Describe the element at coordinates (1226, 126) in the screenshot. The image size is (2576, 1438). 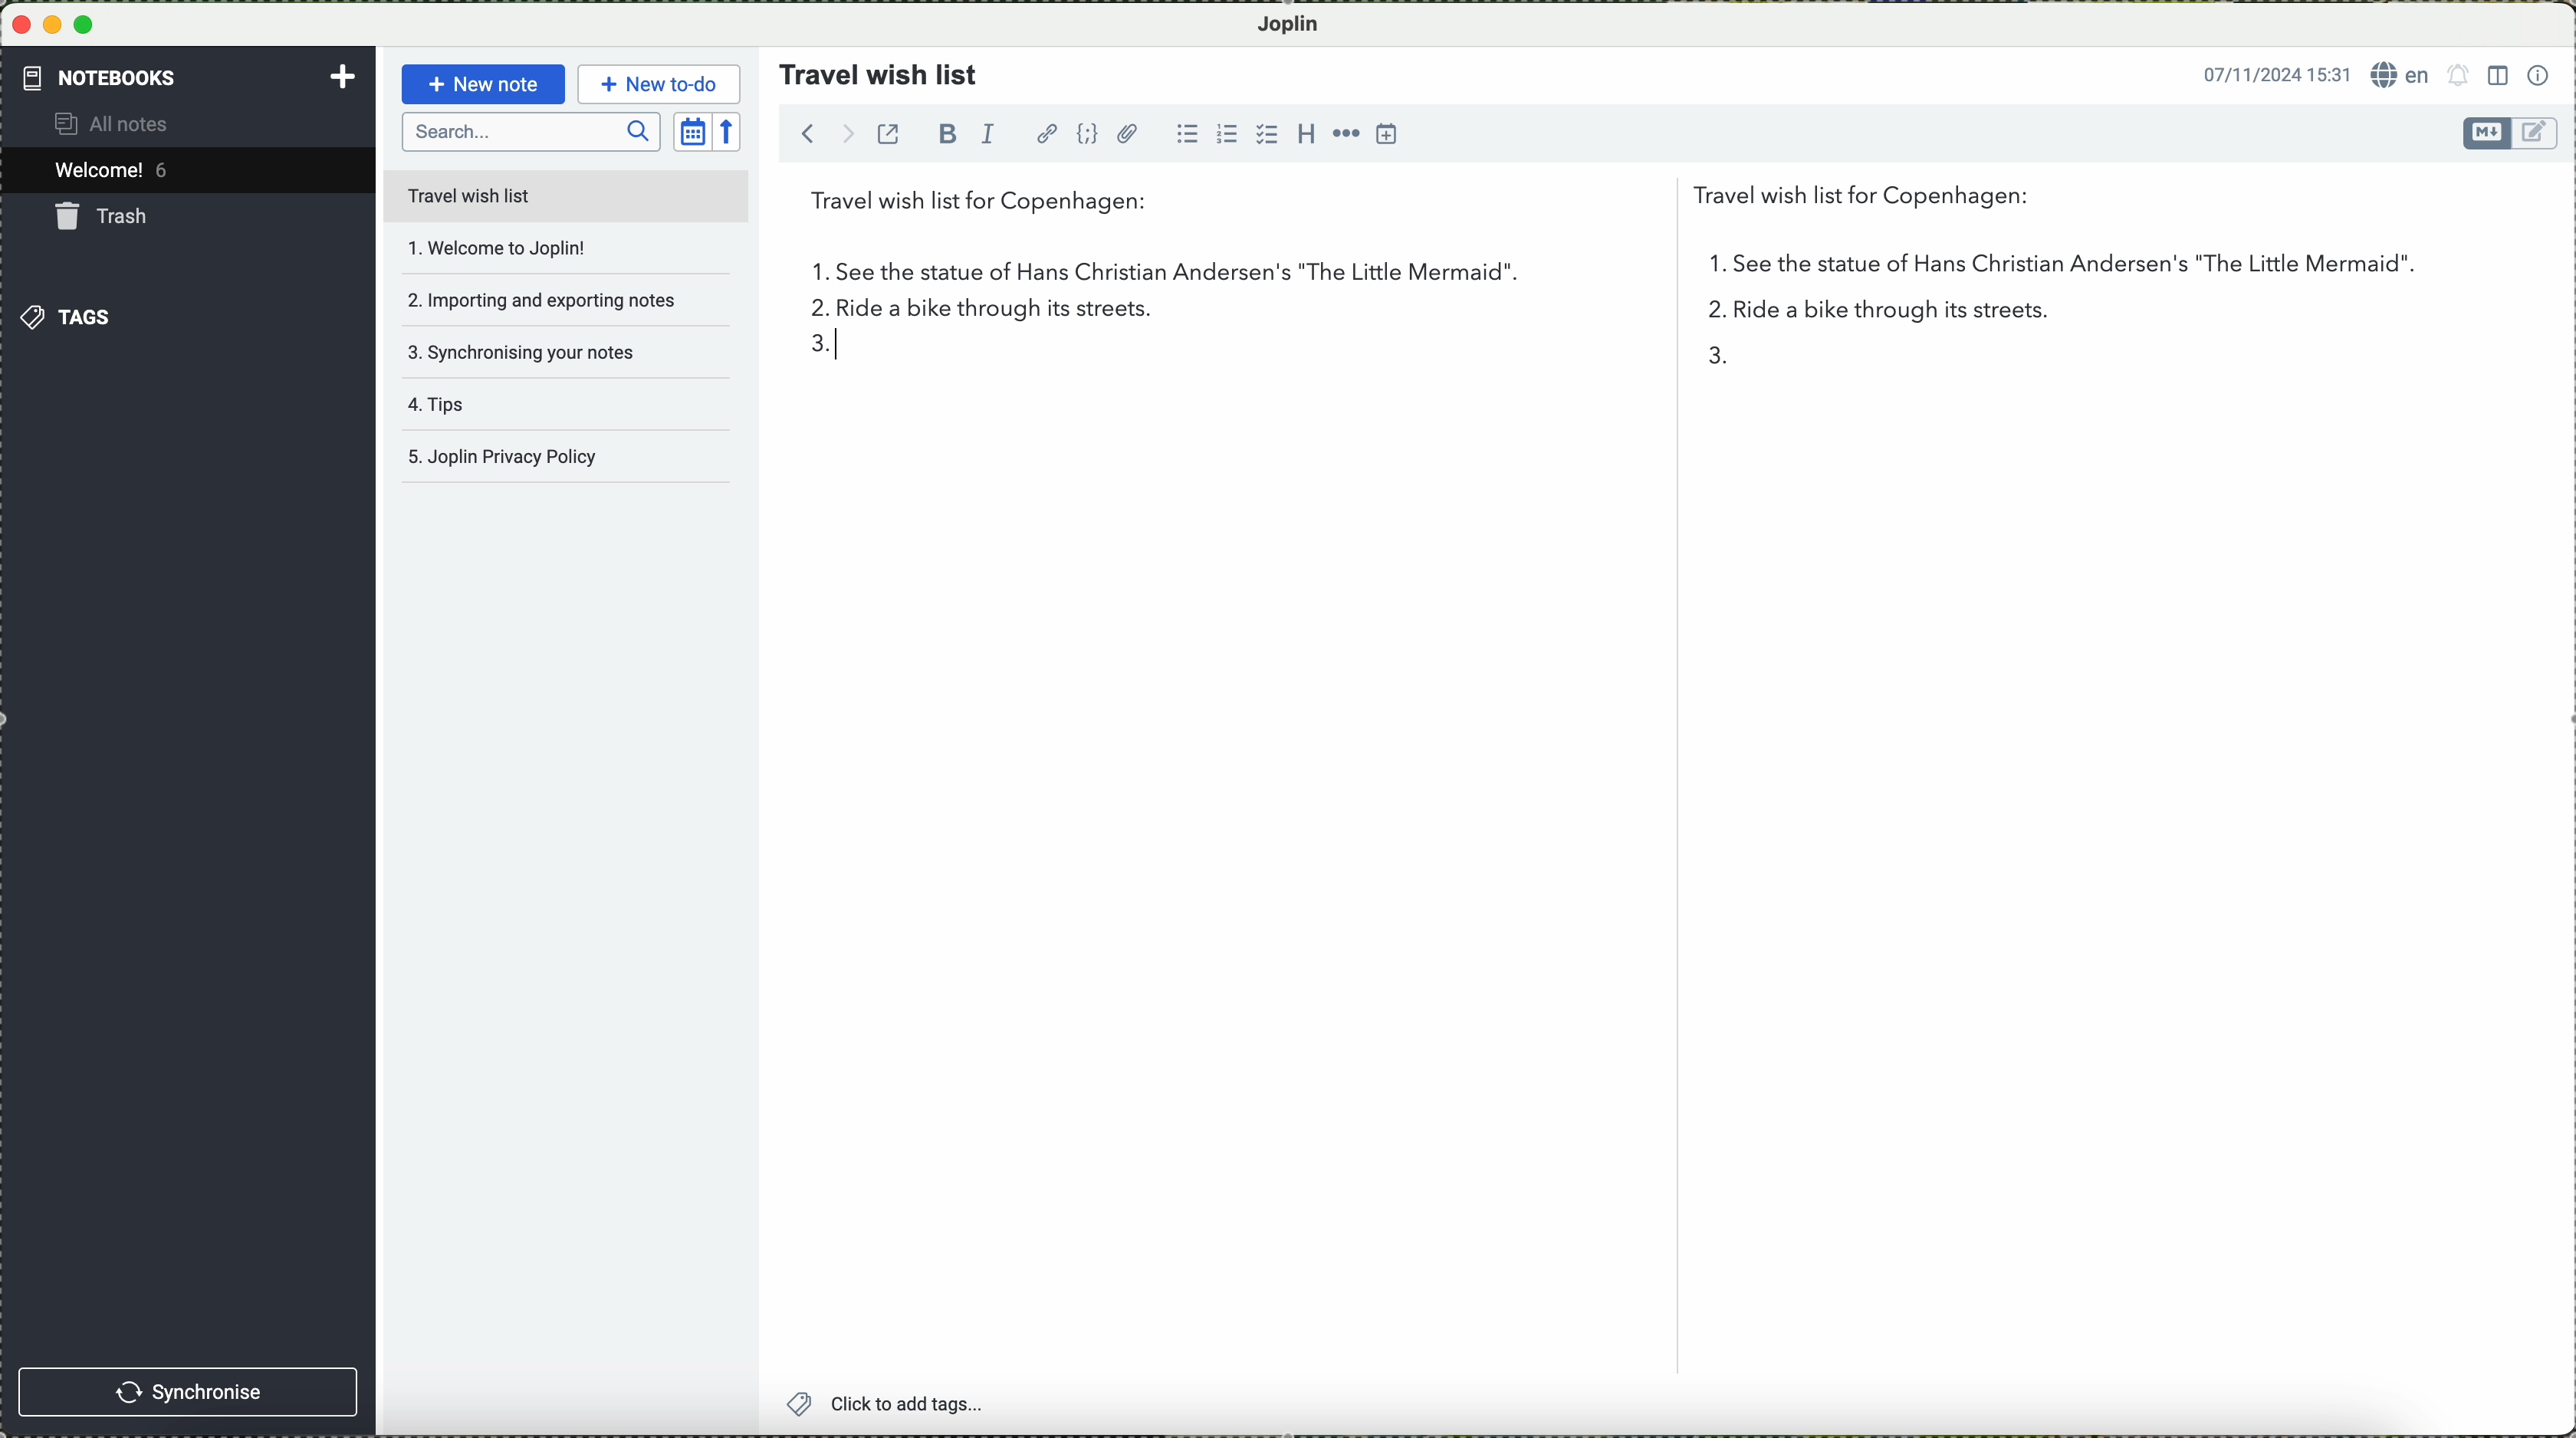
I see `numbered list` at that location.